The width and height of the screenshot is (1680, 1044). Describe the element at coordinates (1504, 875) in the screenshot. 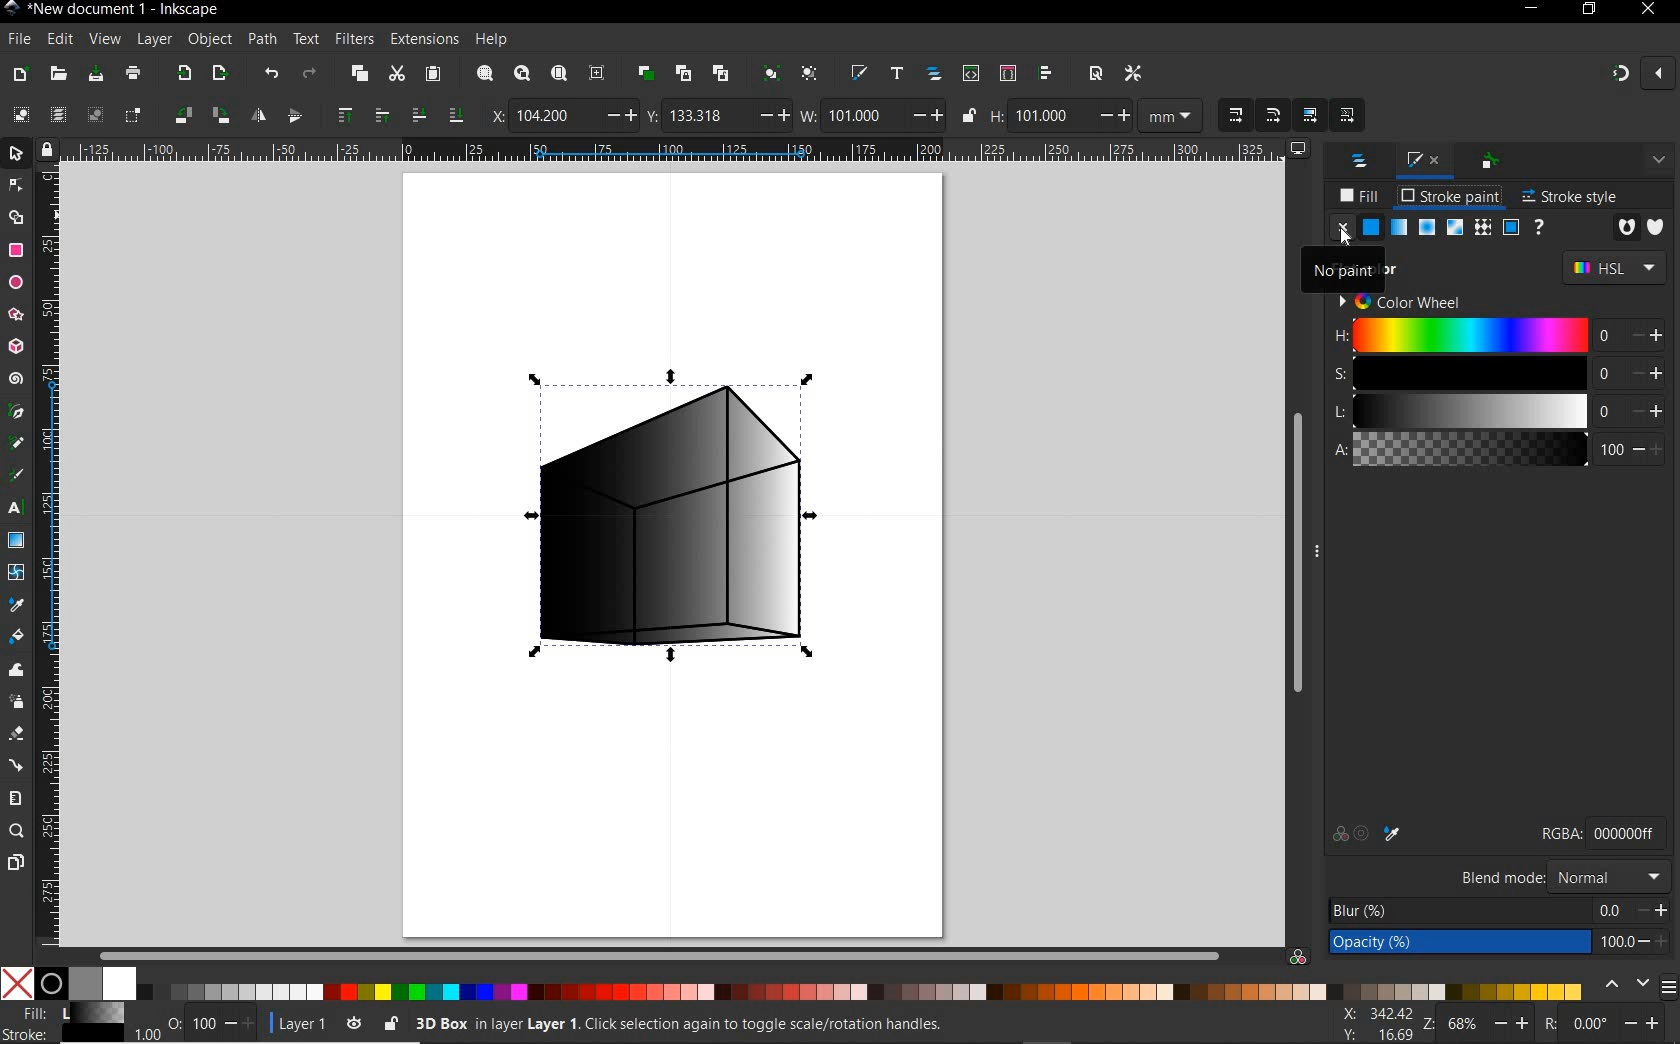

I see `BLEND MODE` at that location.